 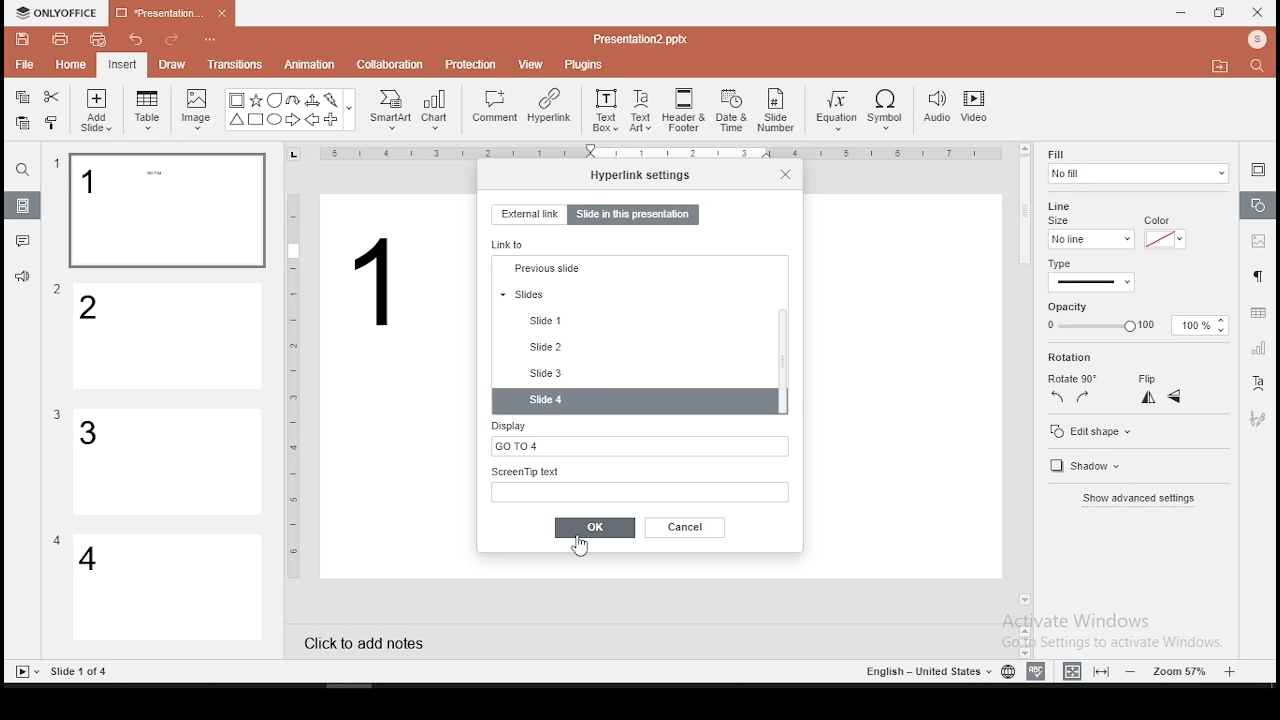 What do you see at coordinates (889, 111) in the screenshot?
I see `symbol` at bounding box center [889, 111].